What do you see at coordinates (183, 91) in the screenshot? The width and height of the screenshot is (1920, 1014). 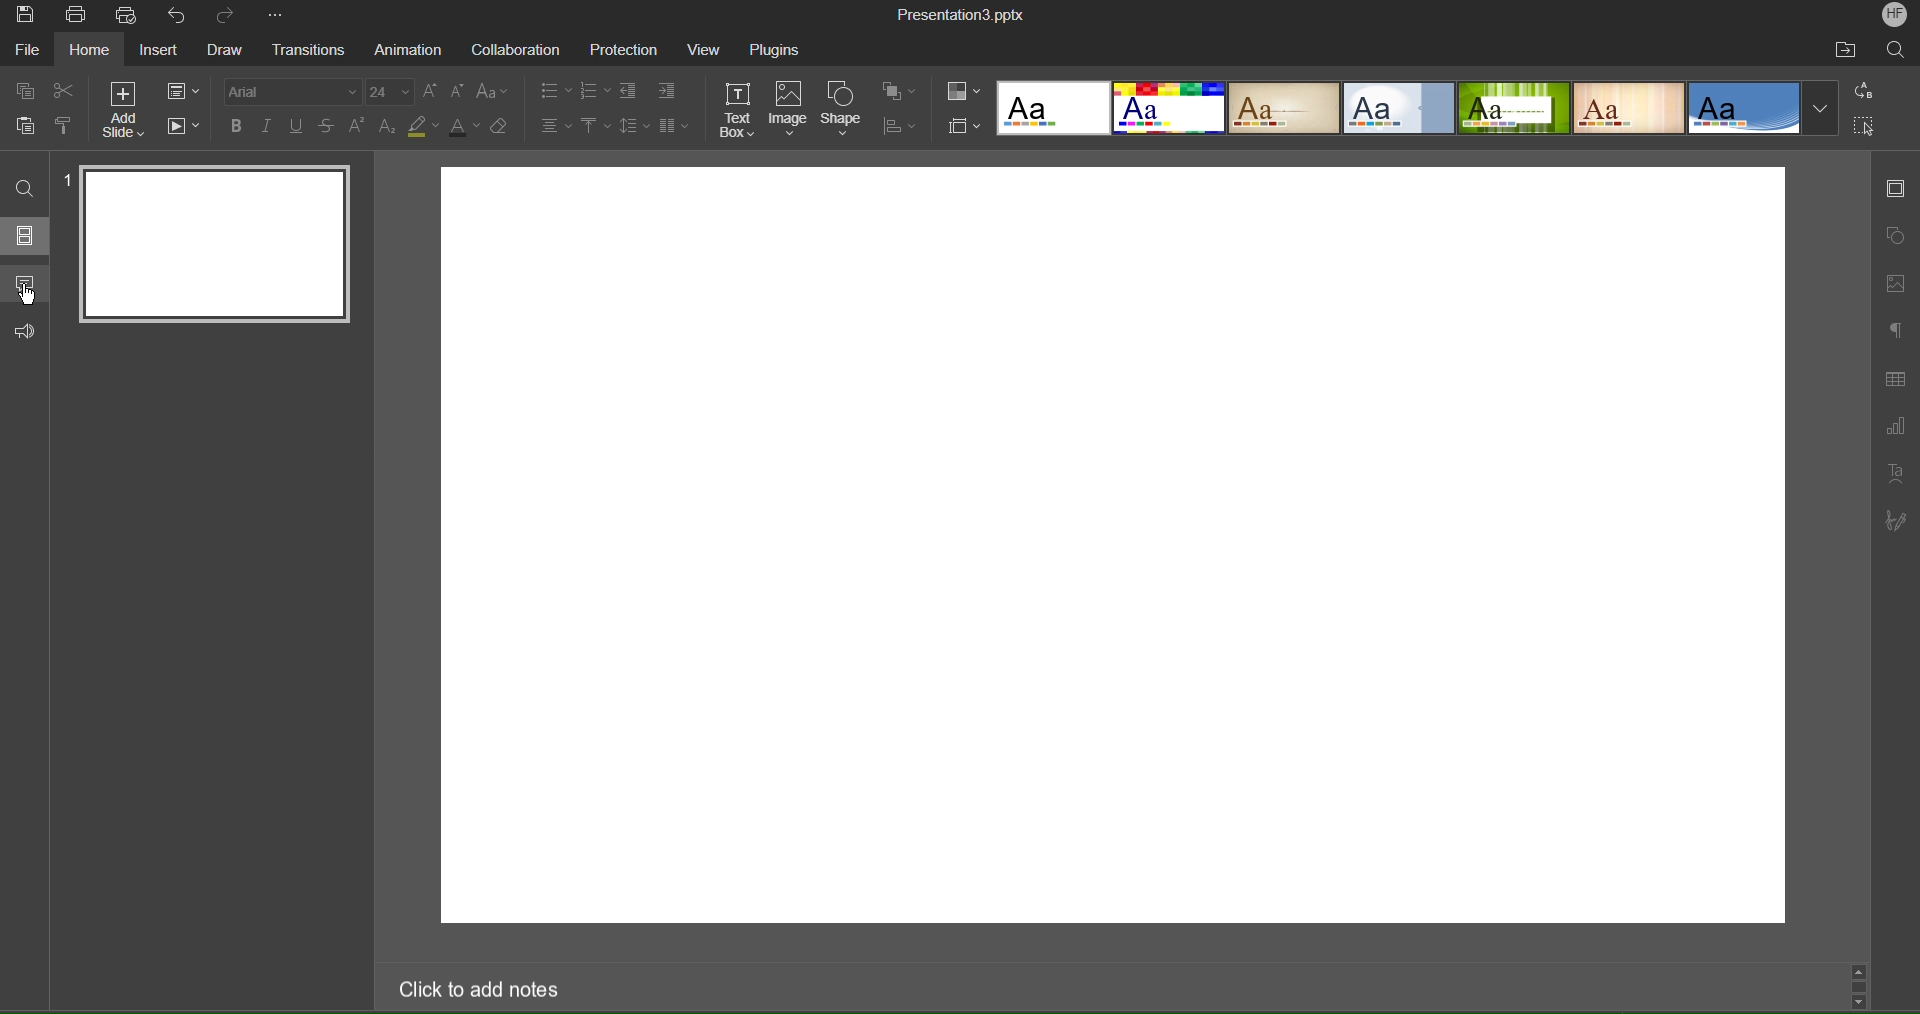 I see `Slide Settings` at bounding box center [183, 91].